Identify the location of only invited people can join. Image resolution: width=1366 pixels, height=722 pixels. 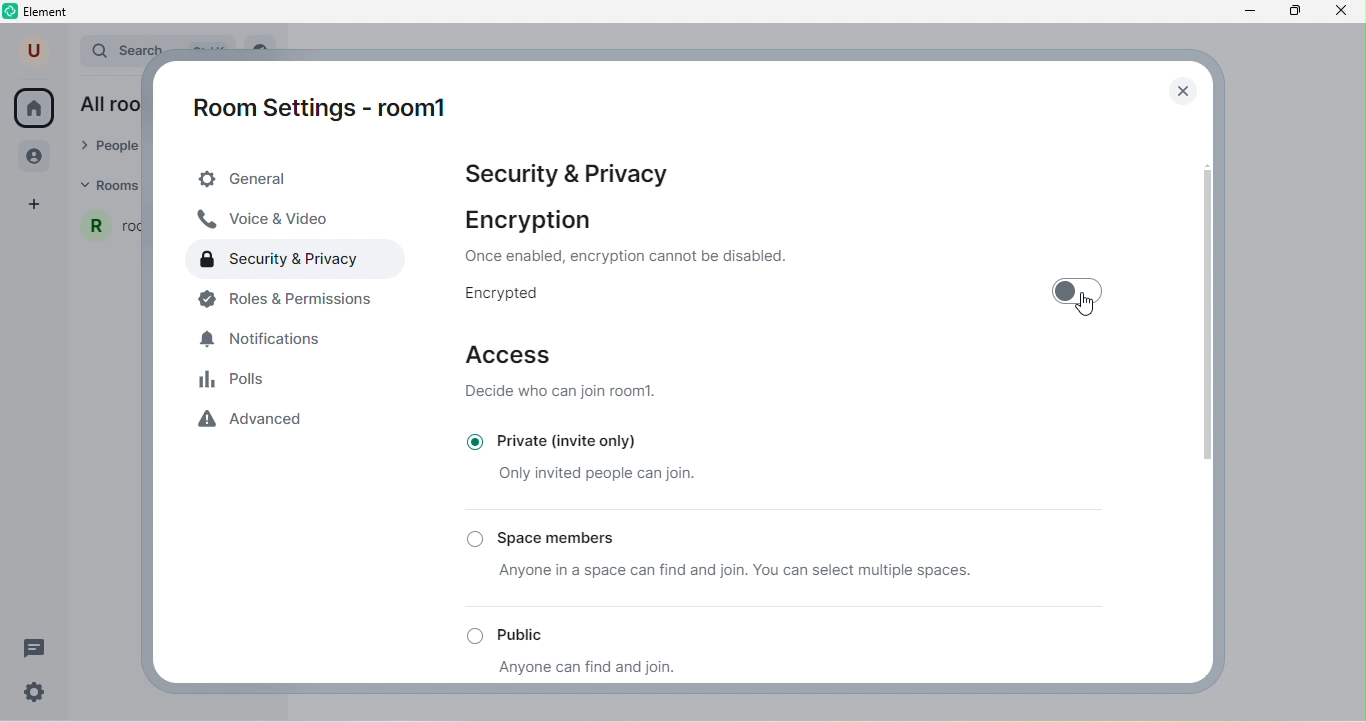
(604, 474).